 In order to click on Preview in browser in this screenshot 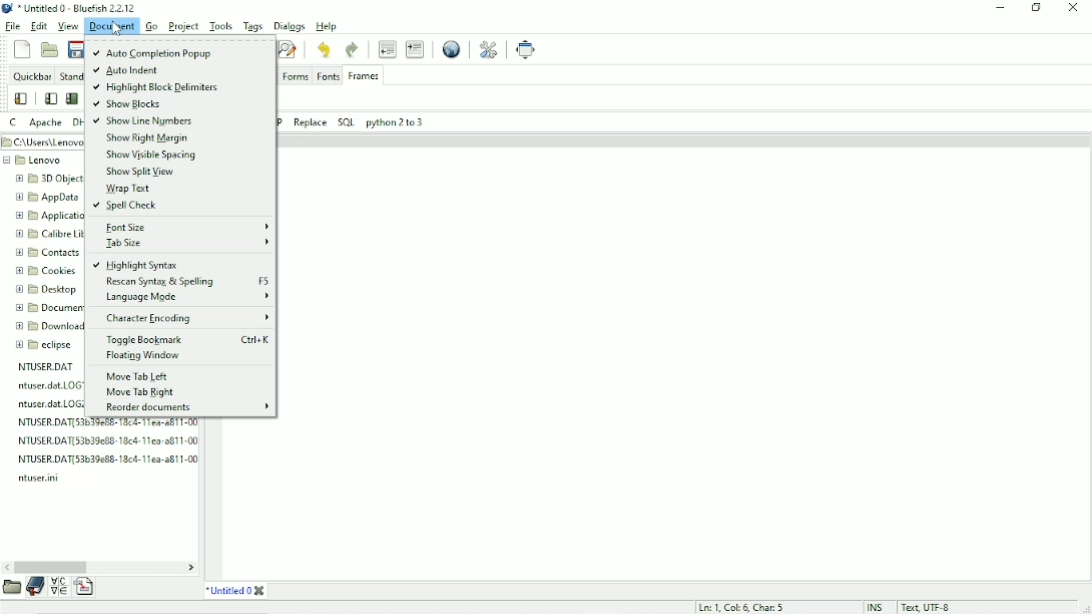, I will do `click(450, 46)`.